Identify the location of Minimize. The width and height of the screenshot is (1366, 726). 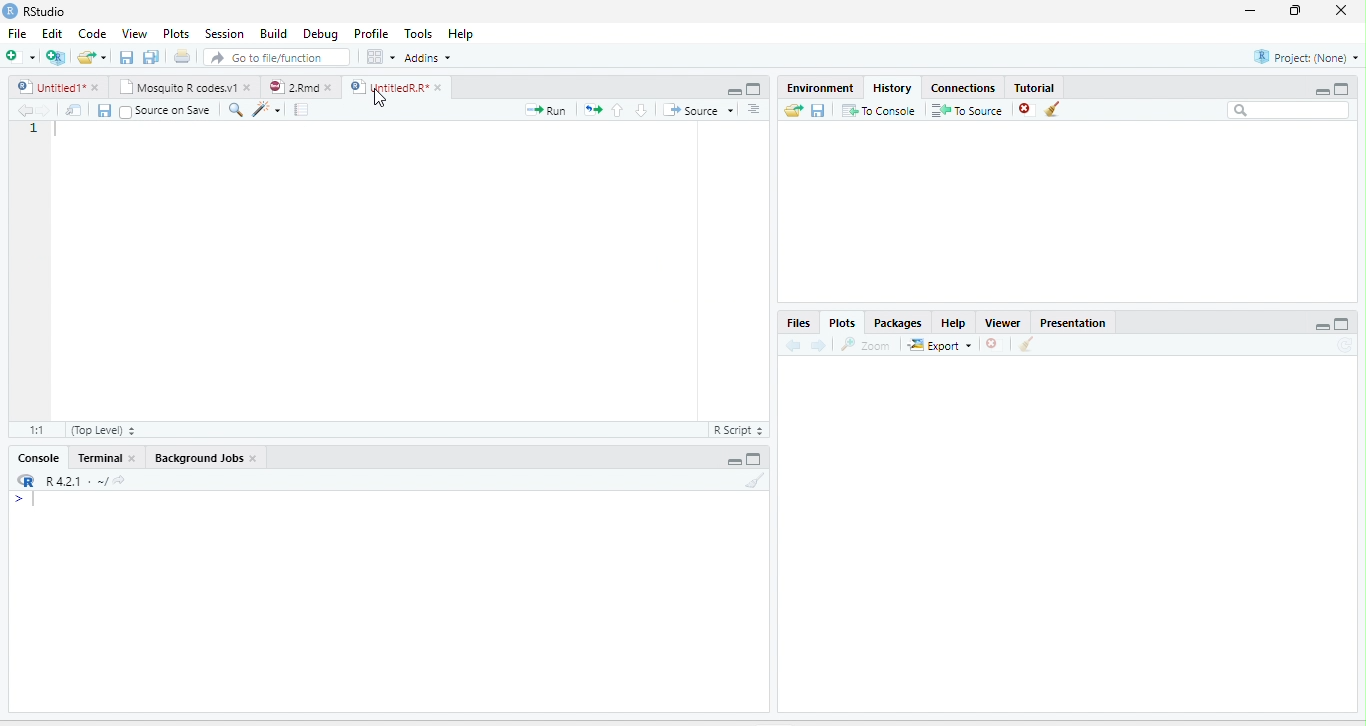
(733, 92).